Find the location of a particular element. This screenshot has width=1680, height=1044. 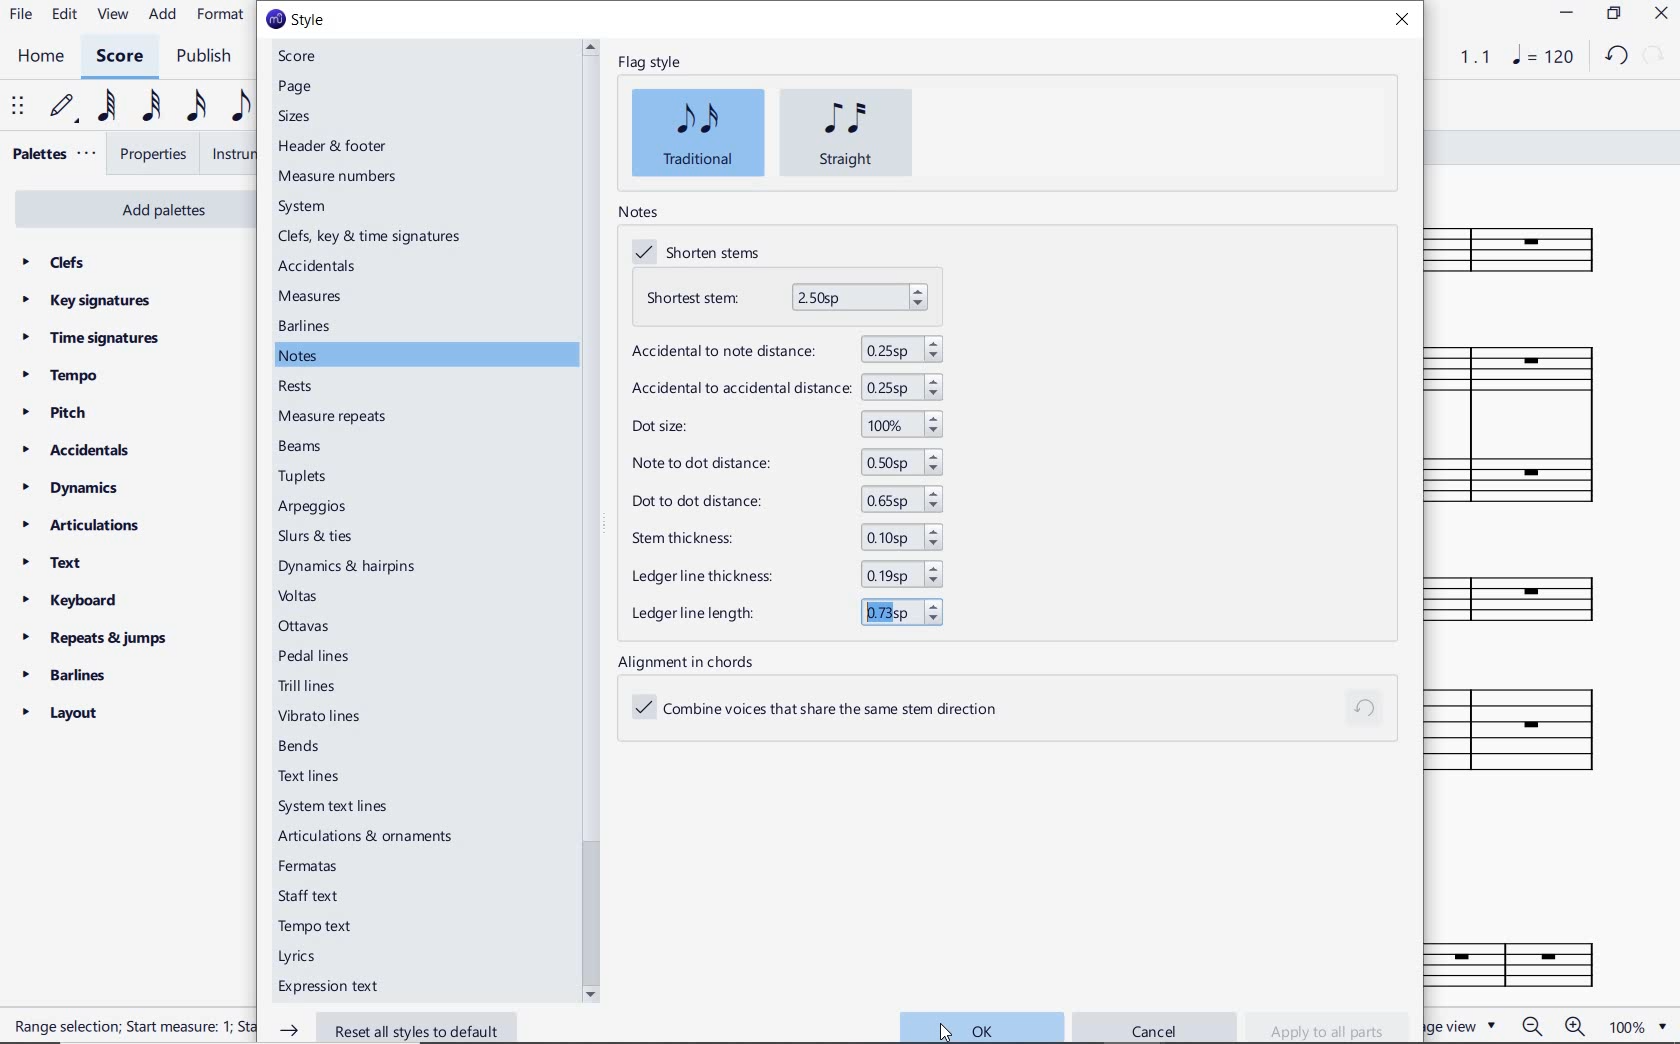

Instrument: Bass Harmonica is located at coordinates (1530, 592).